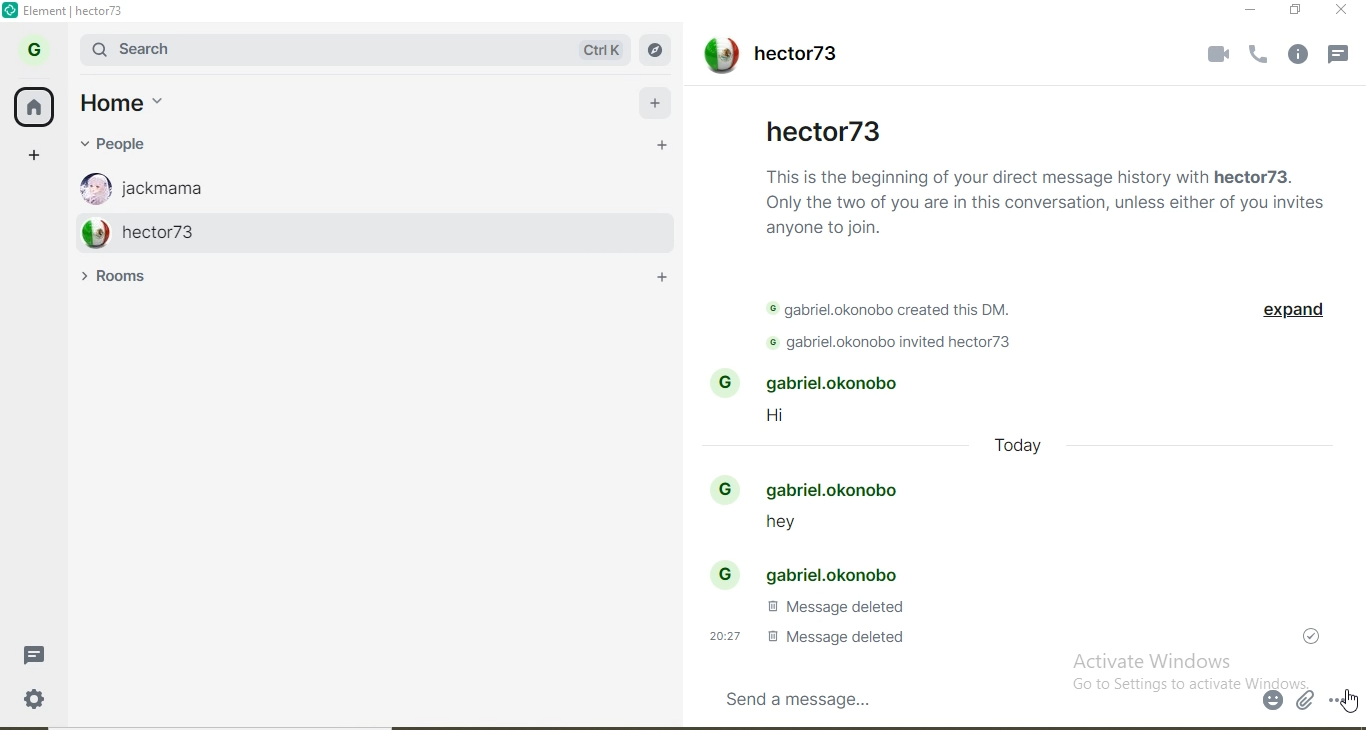  What do you see at coordinates (1296, 10) in the screenshot?
I see `restore` at bounding box center [1296, 10].